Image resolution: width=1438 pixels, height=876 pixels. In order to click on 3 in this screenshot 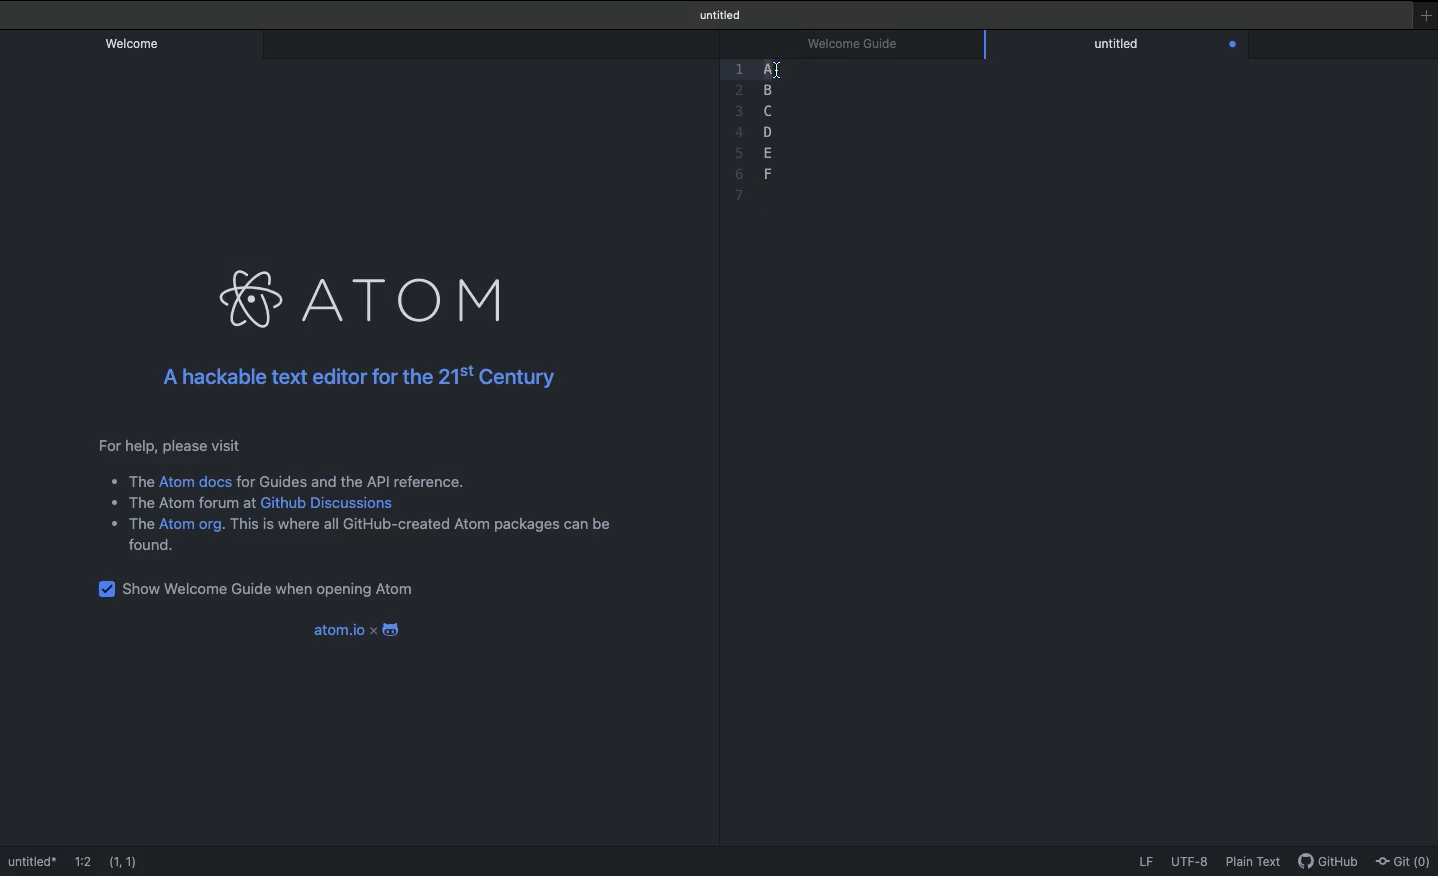, I will do `click(737, 111)`.